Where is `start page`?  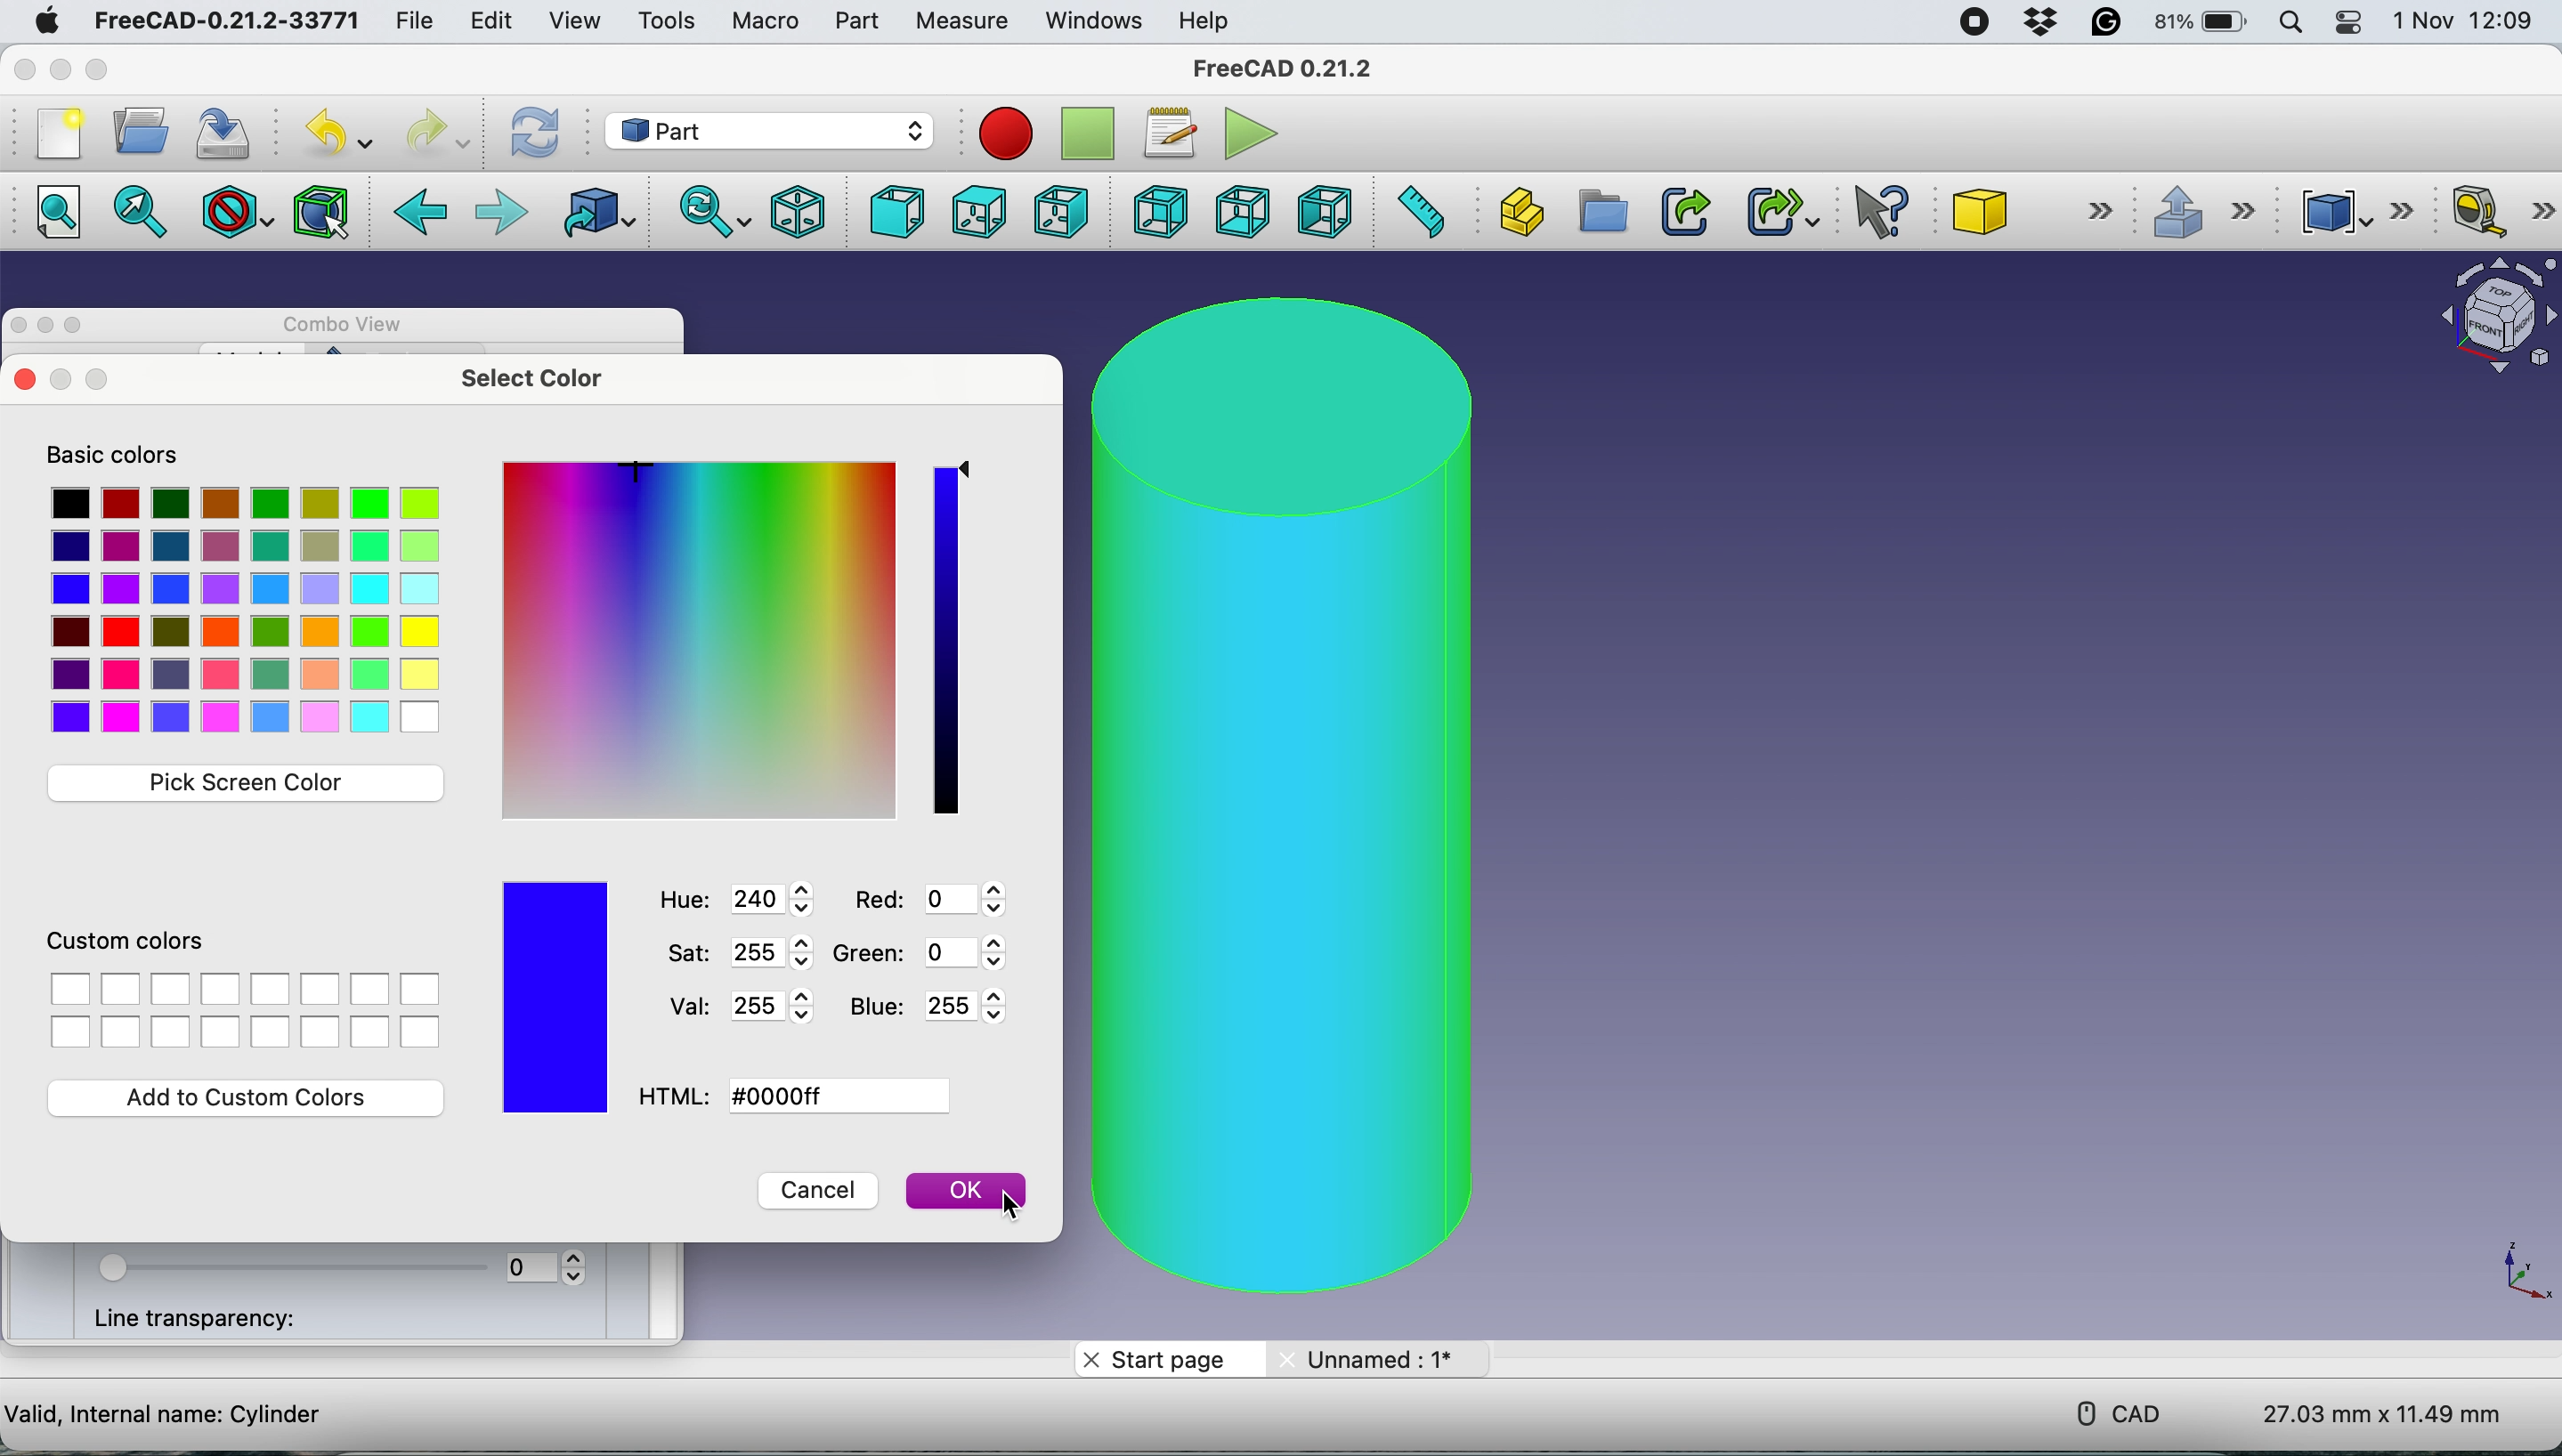
start page is located at coordinates (1163, 1361).